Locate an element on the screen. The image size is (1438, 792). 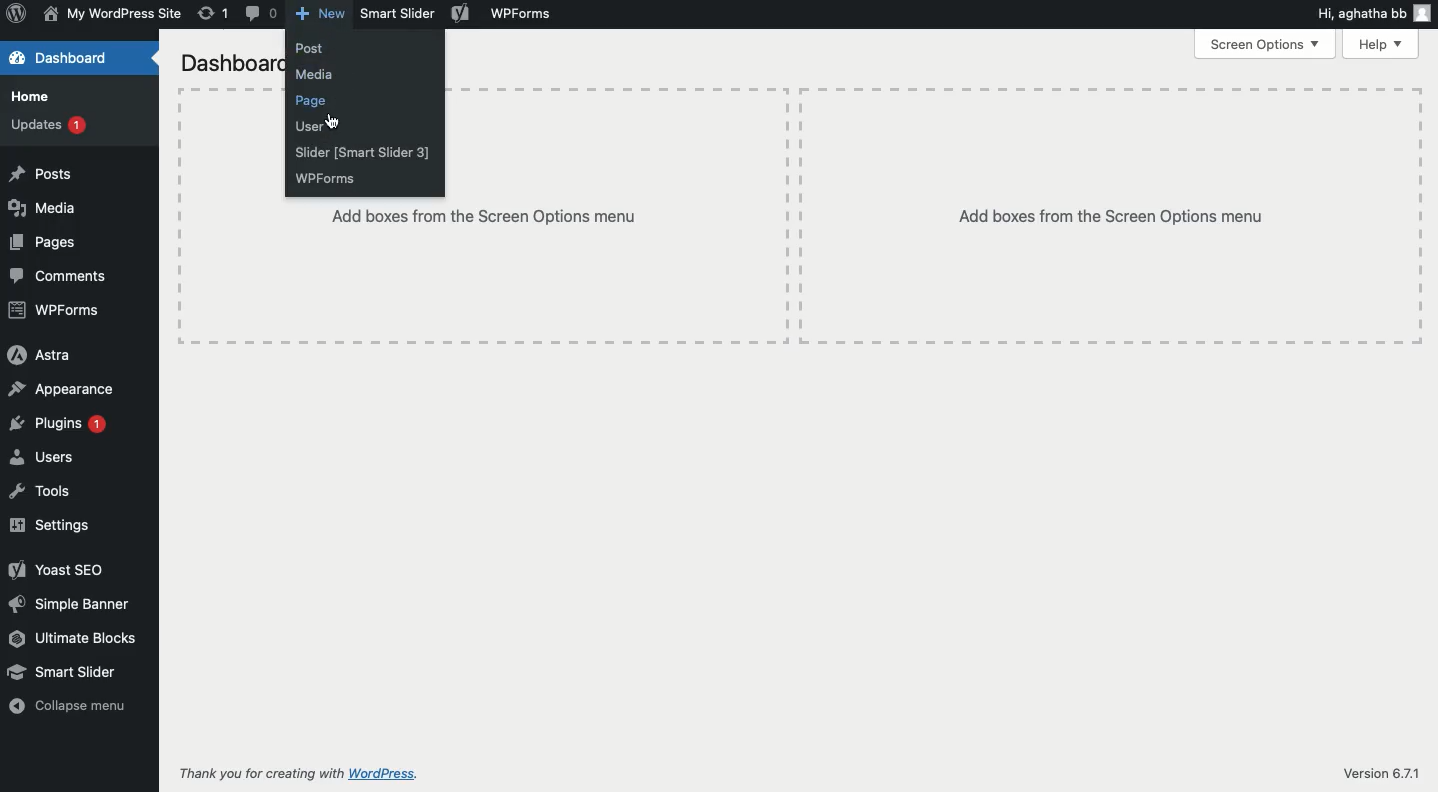
Settings is located at coordinates (53, 525).